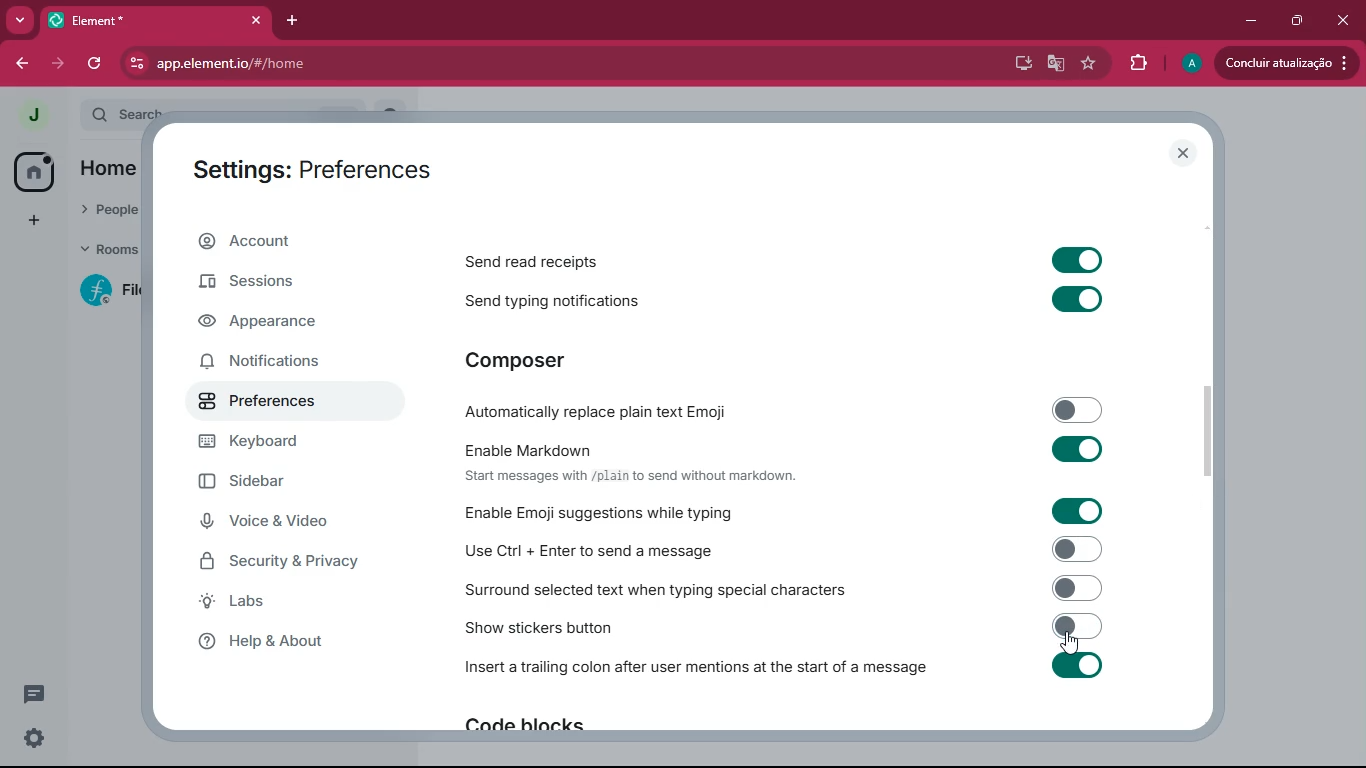 The height and width of the screenshot is (768, 1366). What do you see at coordinates (31, 222) in the screenshot?
I see `add` at bounding box center [31, 222].